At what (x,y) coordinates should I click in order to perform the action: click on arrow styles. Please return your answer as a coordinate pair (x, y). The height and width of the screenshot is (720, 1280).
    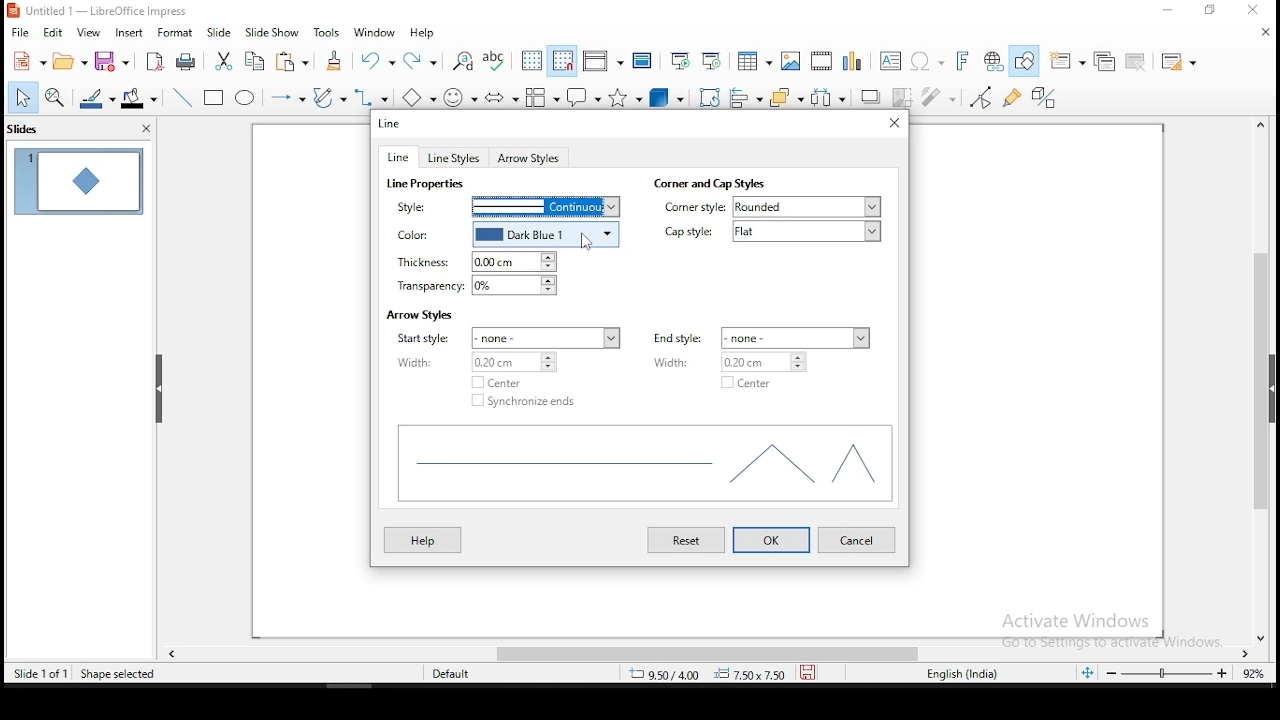
    Looking at the image, I should click on (532, 159).